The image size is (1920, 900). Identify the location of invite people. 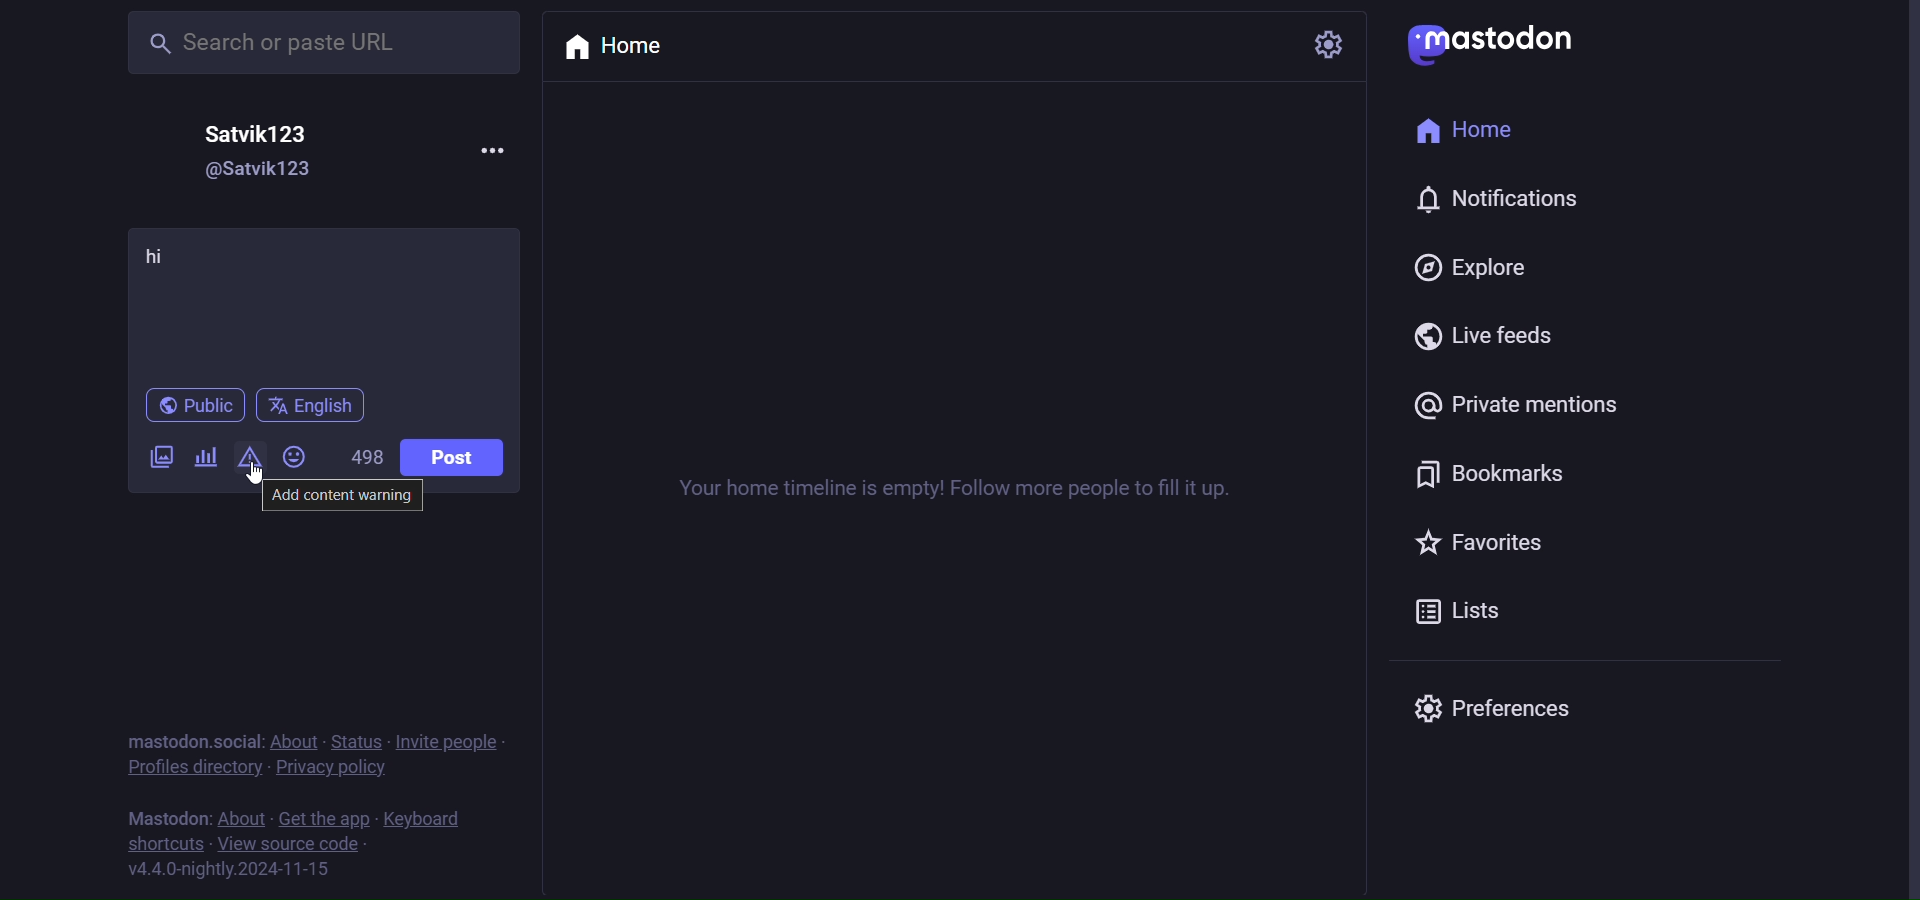
(455, 742).